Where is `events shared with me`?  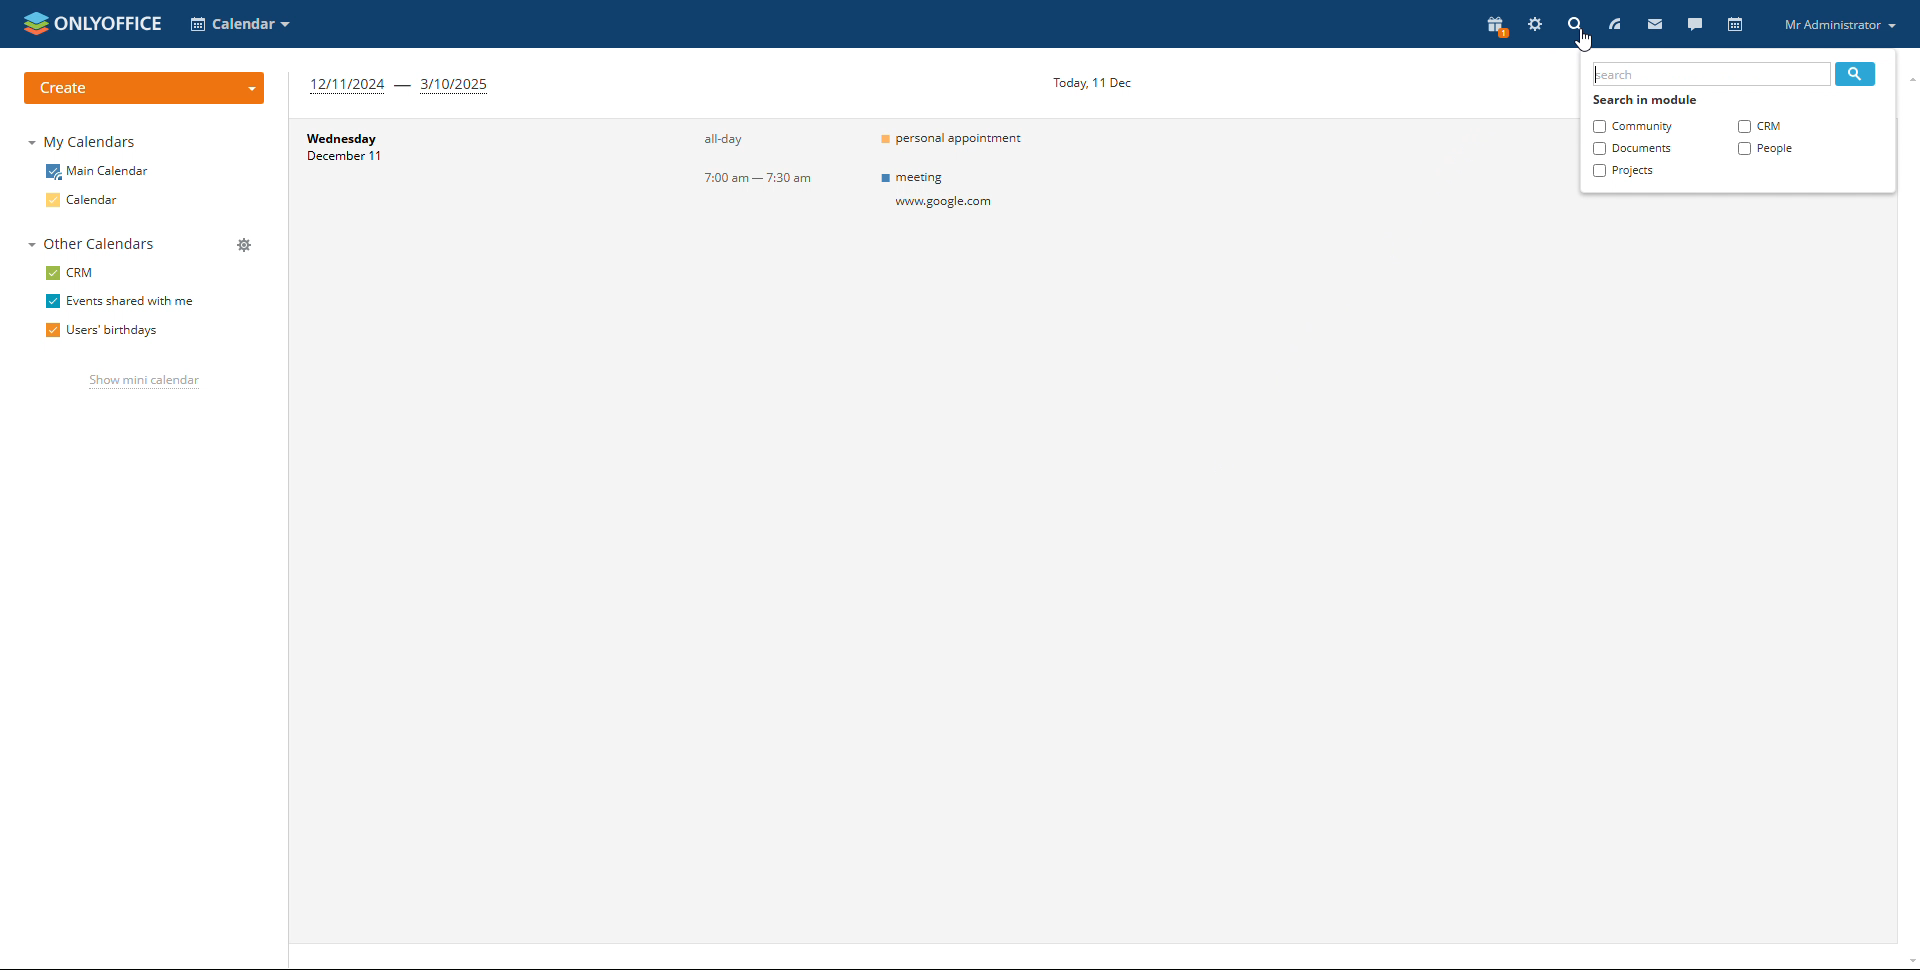
events shared with me is located at coordinates (121, 301).